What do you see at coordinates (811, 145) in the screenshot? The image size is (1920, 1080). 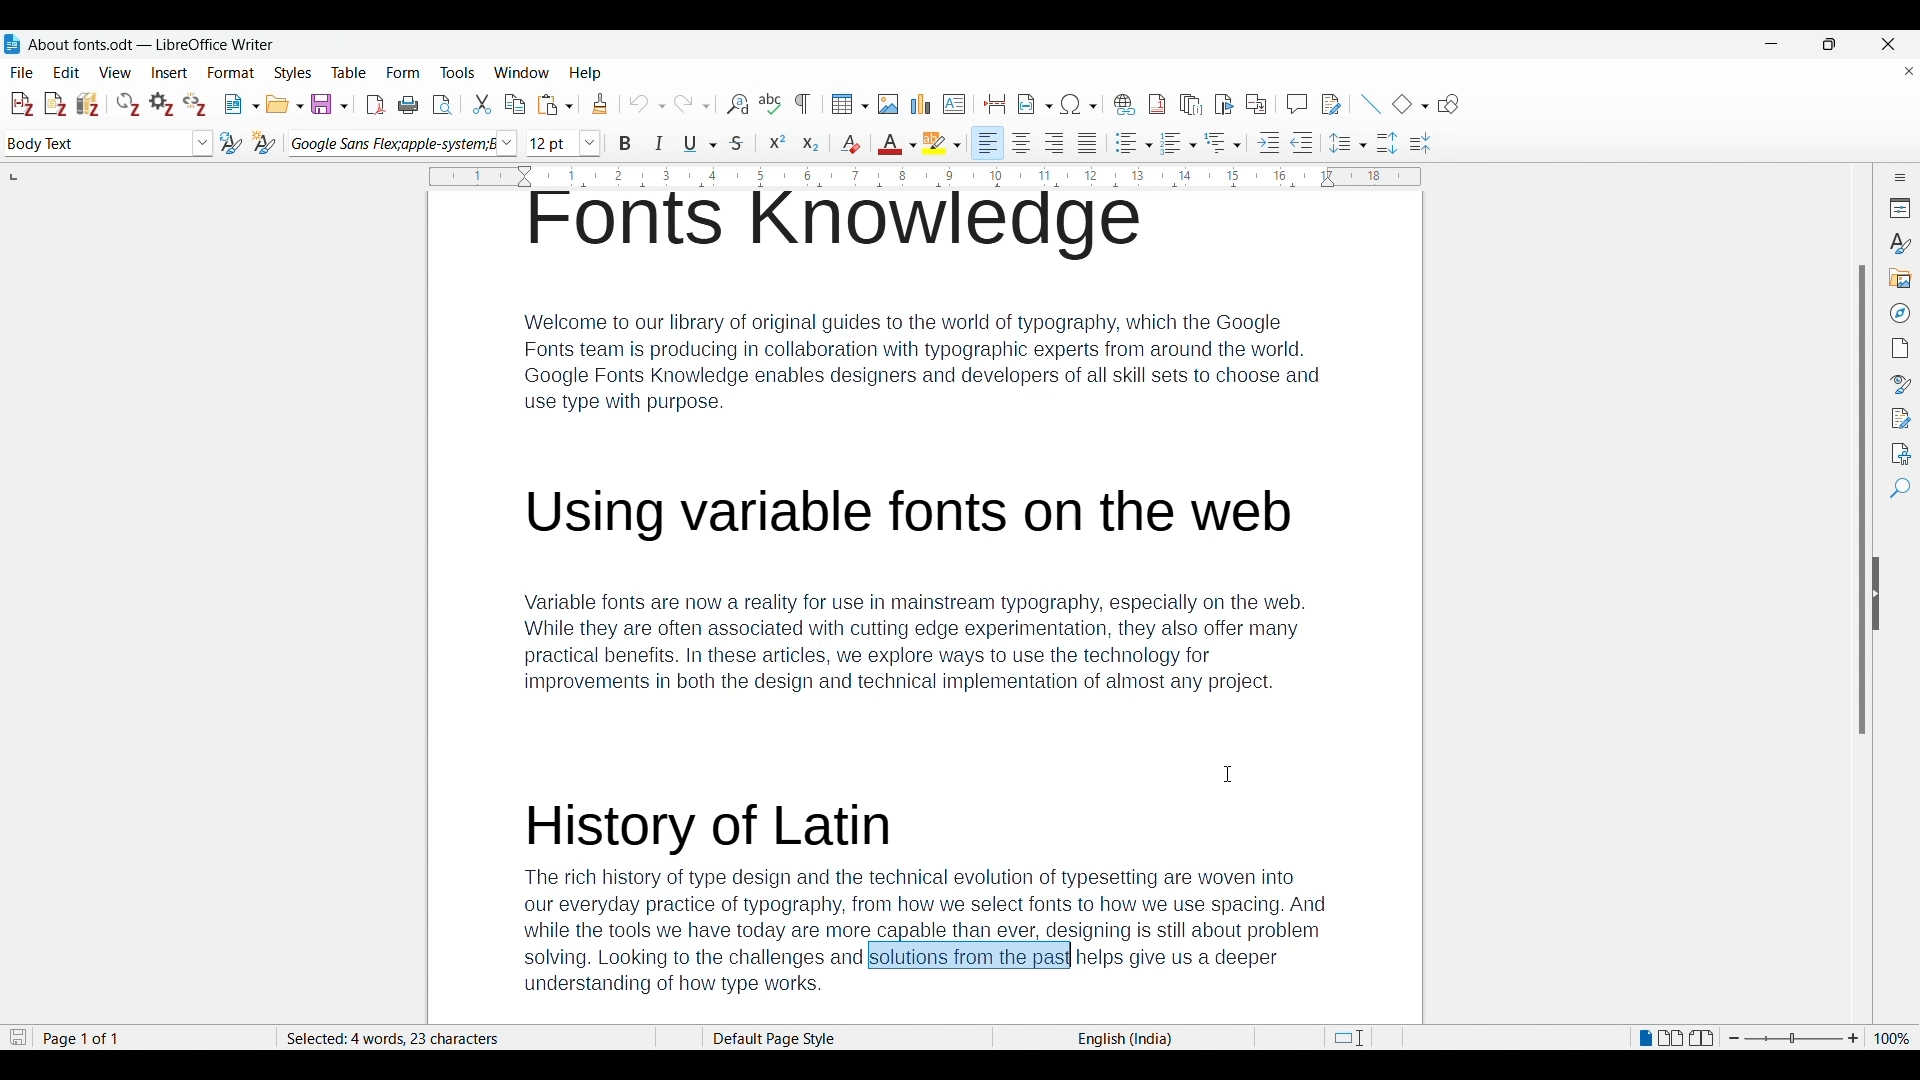 I see `Subscript` at bounding box center [811, 145].